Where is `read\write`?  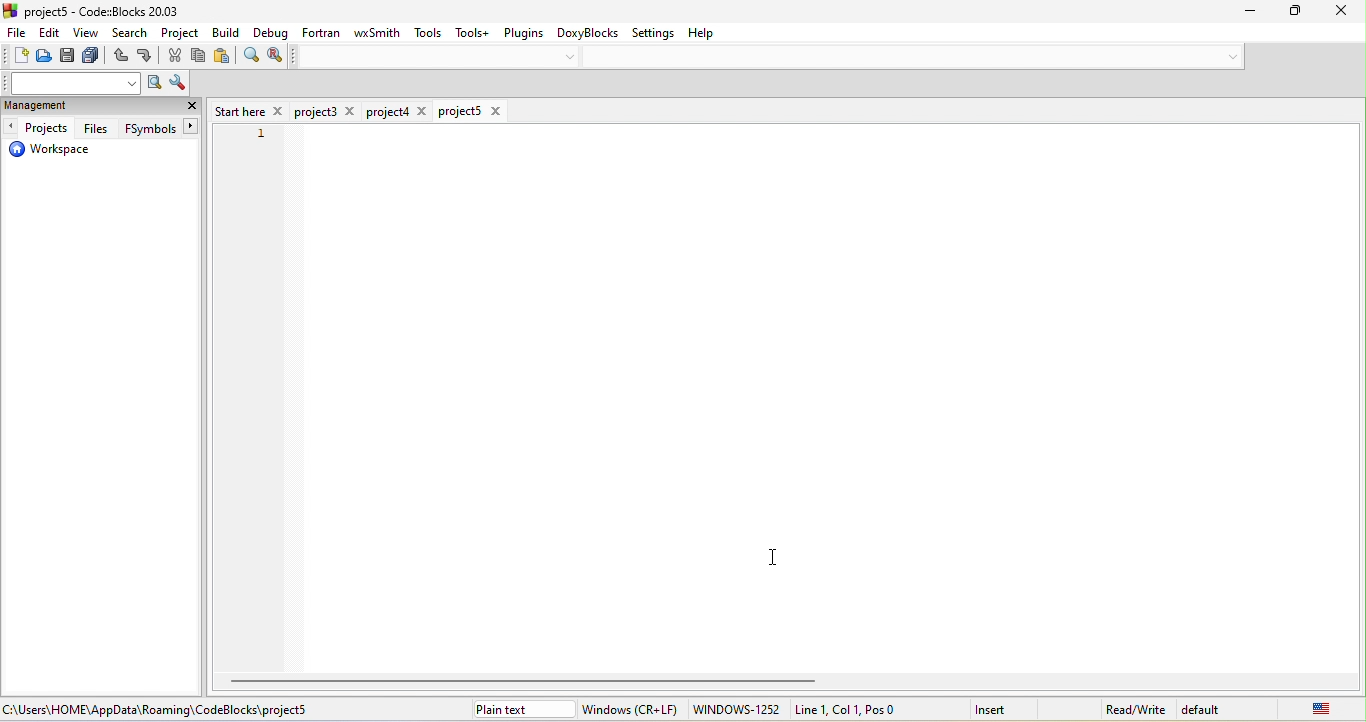 read\write is located at coordinates (1135, 706).